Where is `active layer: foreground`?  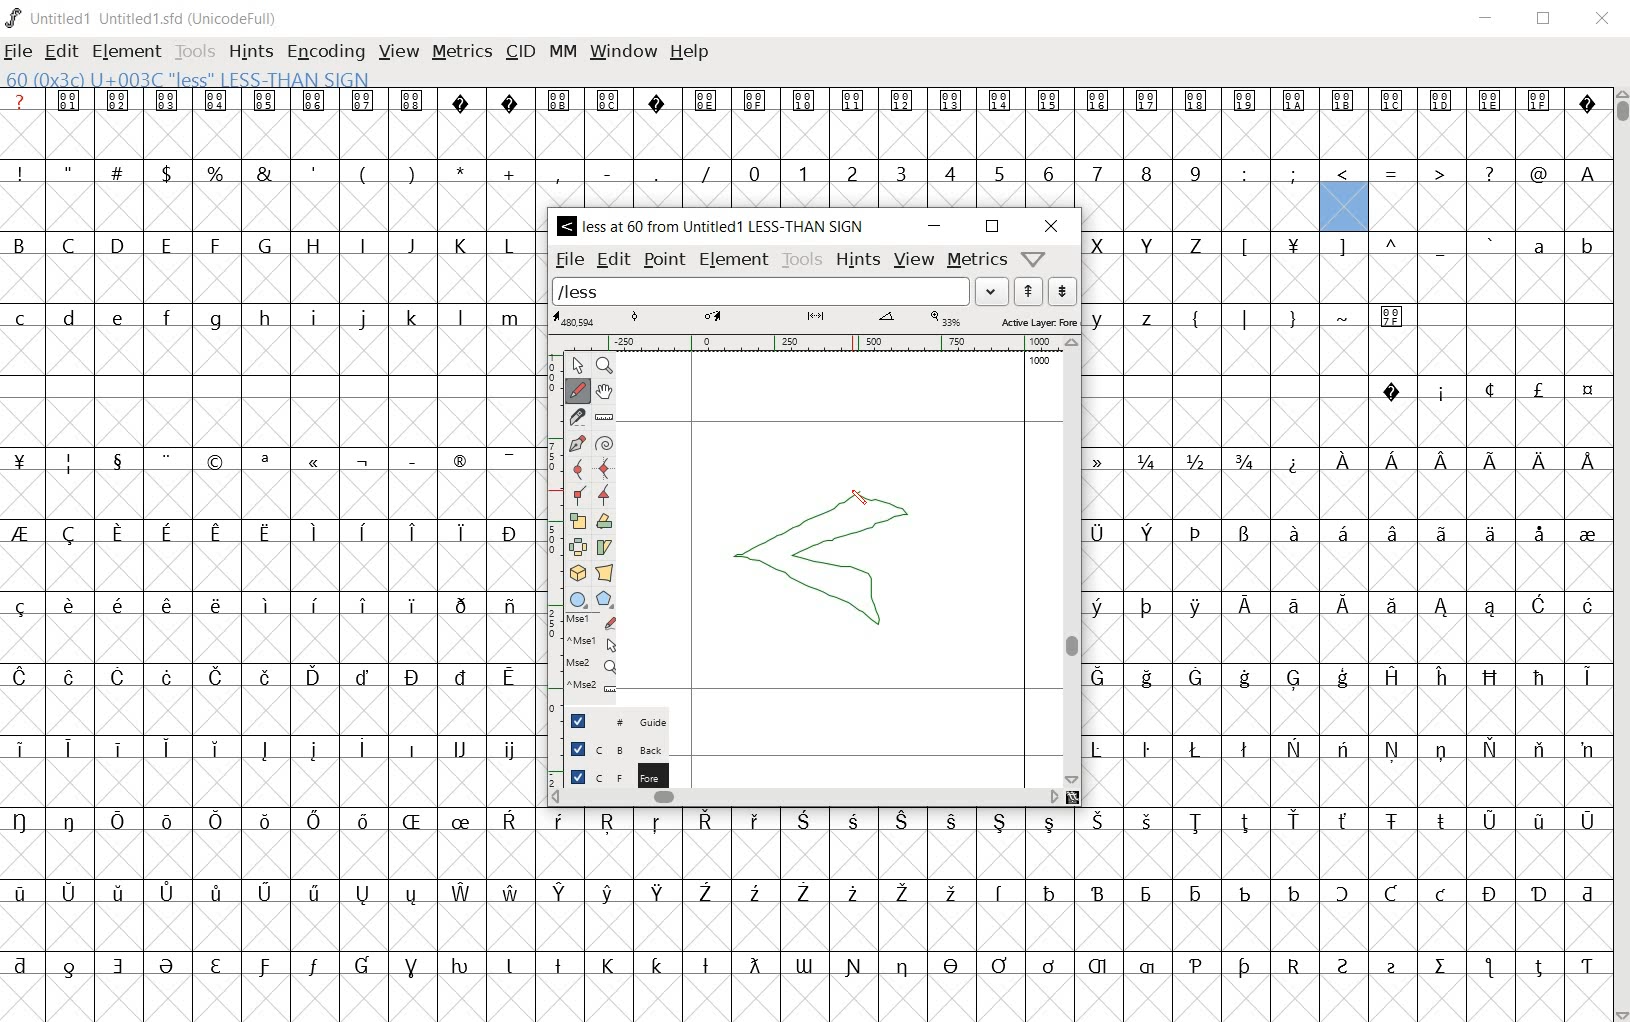 active layer: foreground is located at coordinates (813, 321).